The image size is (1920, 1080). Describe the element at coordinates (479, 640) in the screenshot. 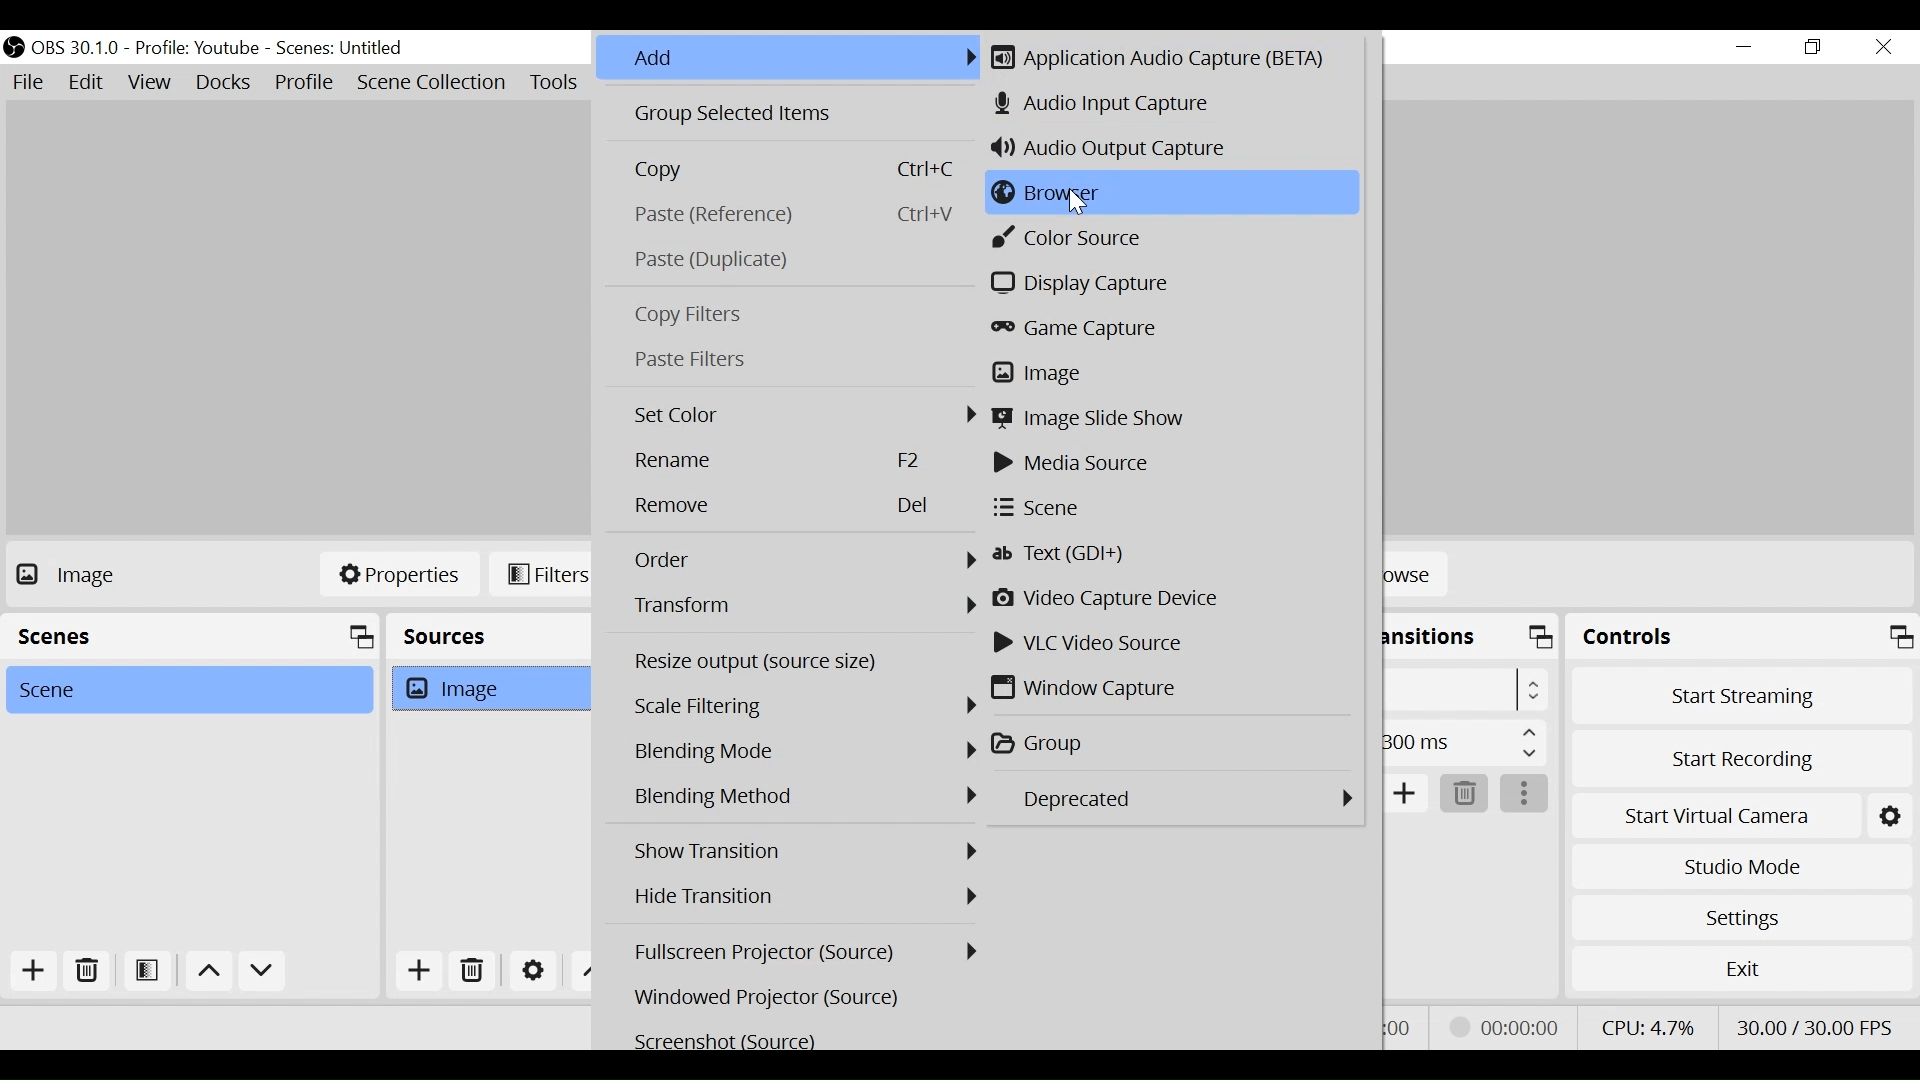

I see `Sources` at that location.